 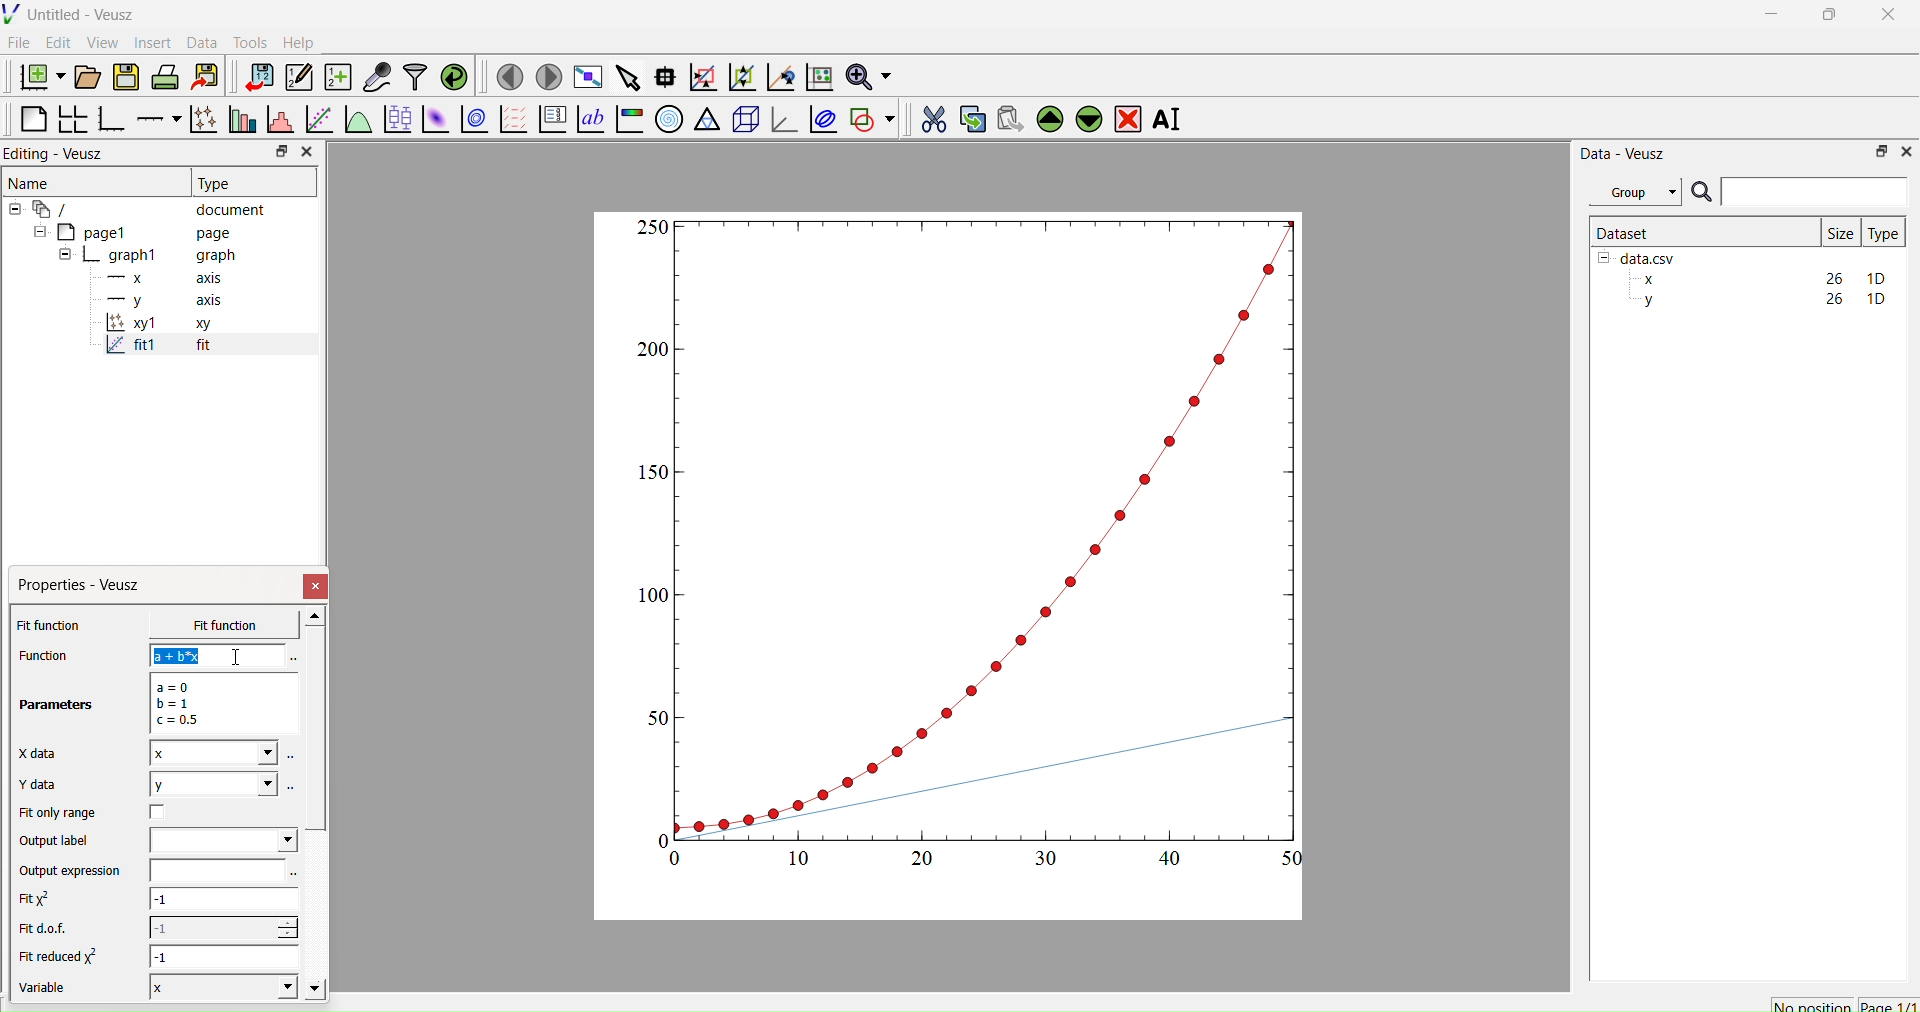 I want to click on input , so click(x=214, y=870).